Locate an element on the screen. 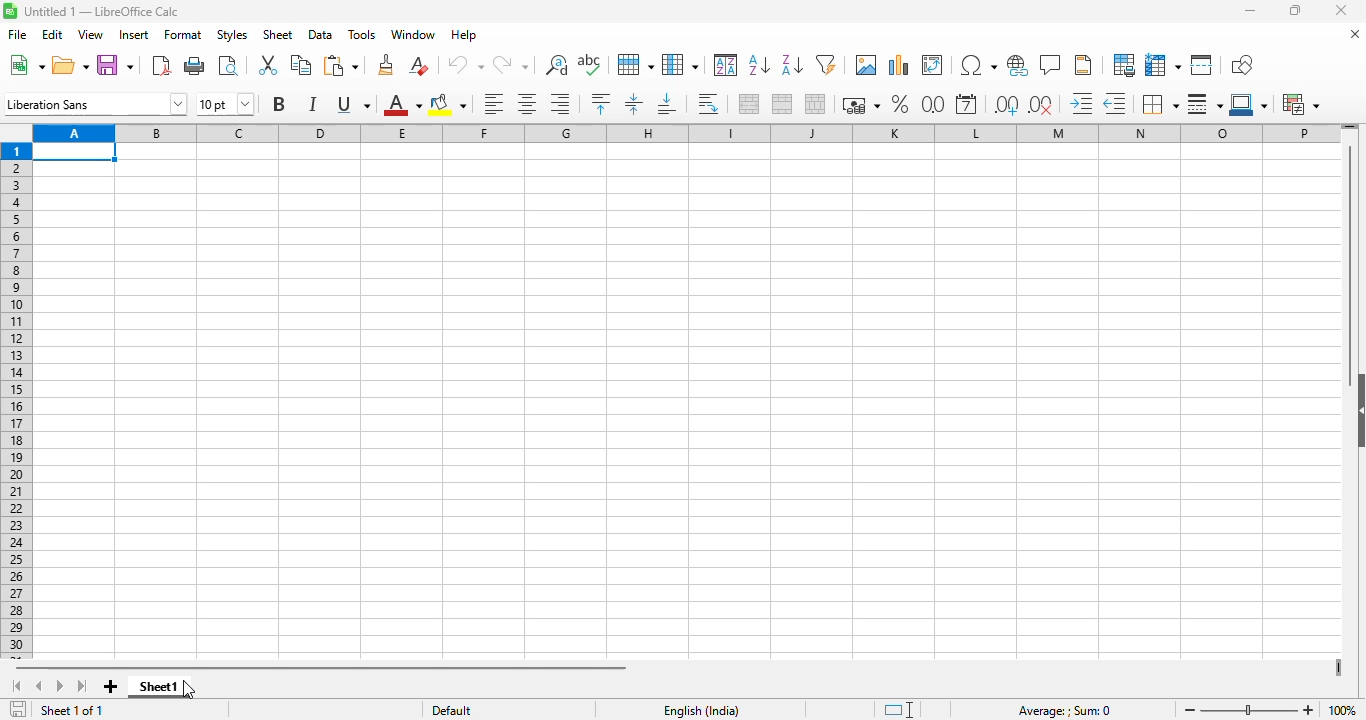 The width and height of the screenshot is (1366, 720). unmerge cells is located at coordinates (815, 104).